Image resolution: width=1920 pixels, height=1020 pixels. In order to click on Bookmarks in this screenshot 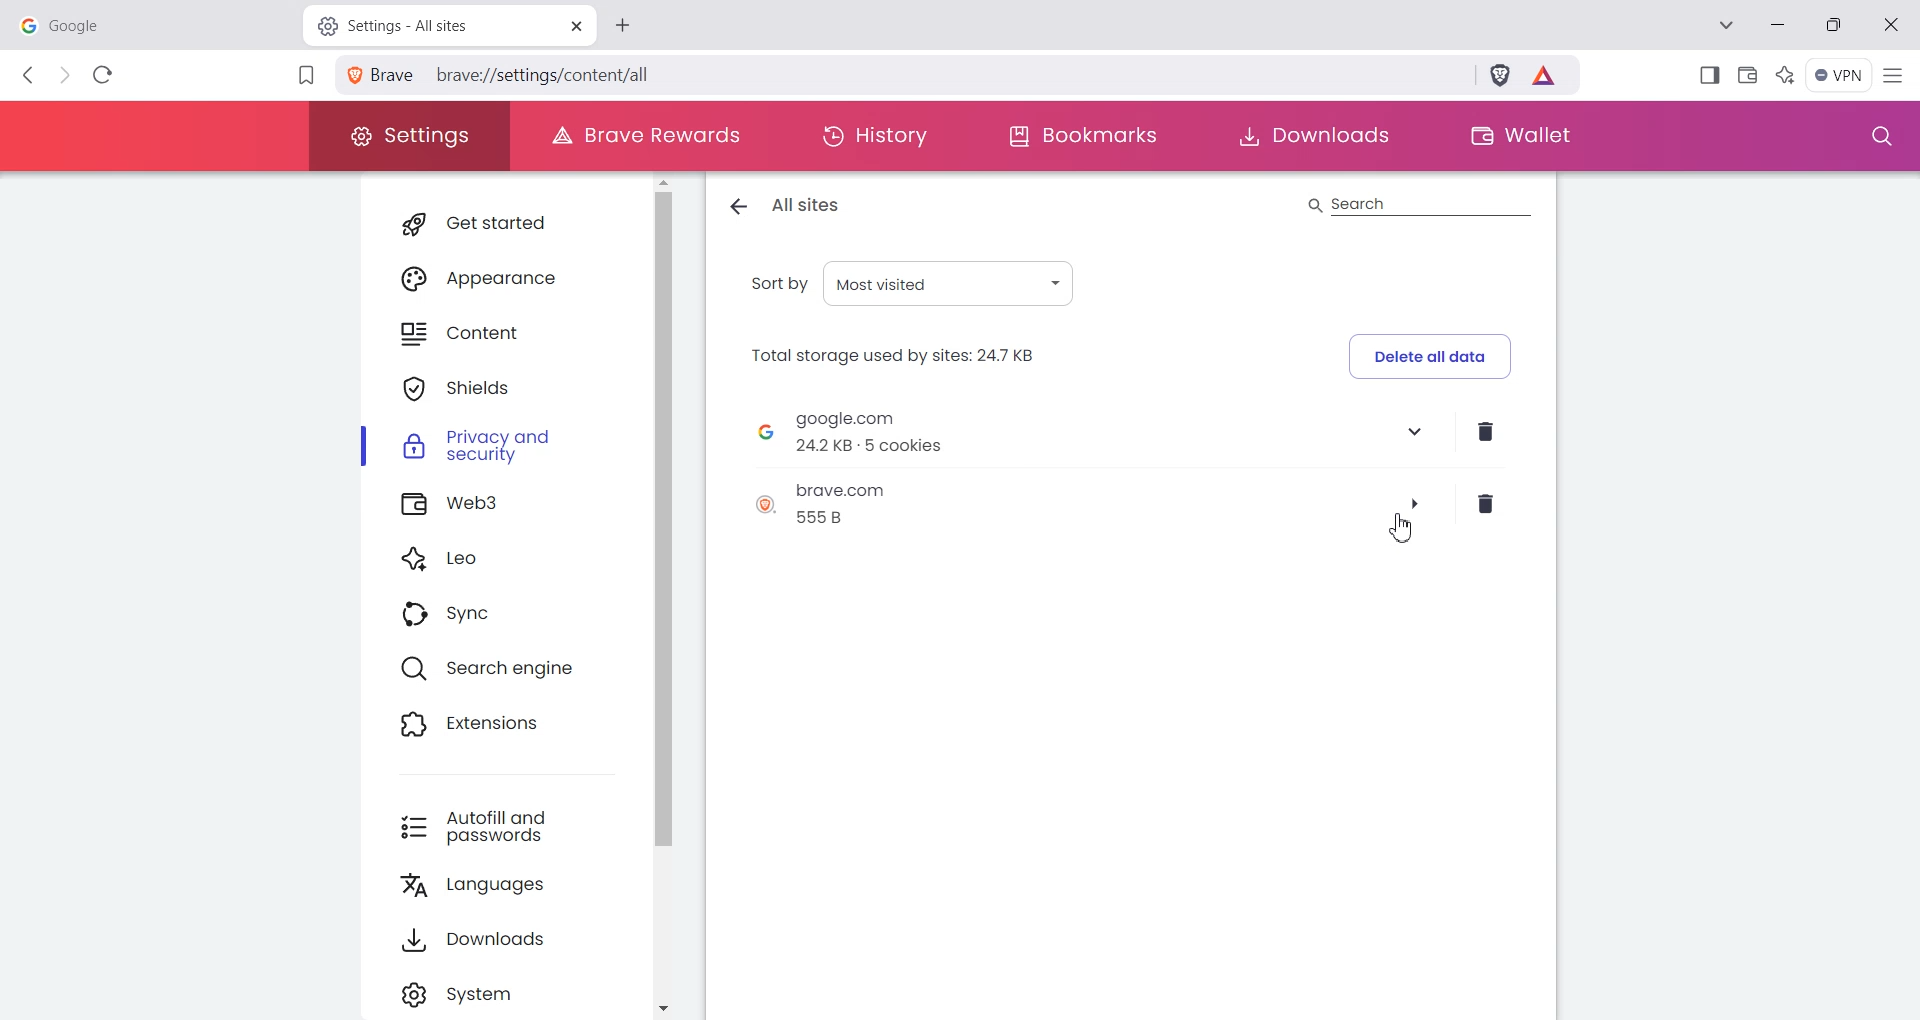, I will do `click(1082, 137)`.